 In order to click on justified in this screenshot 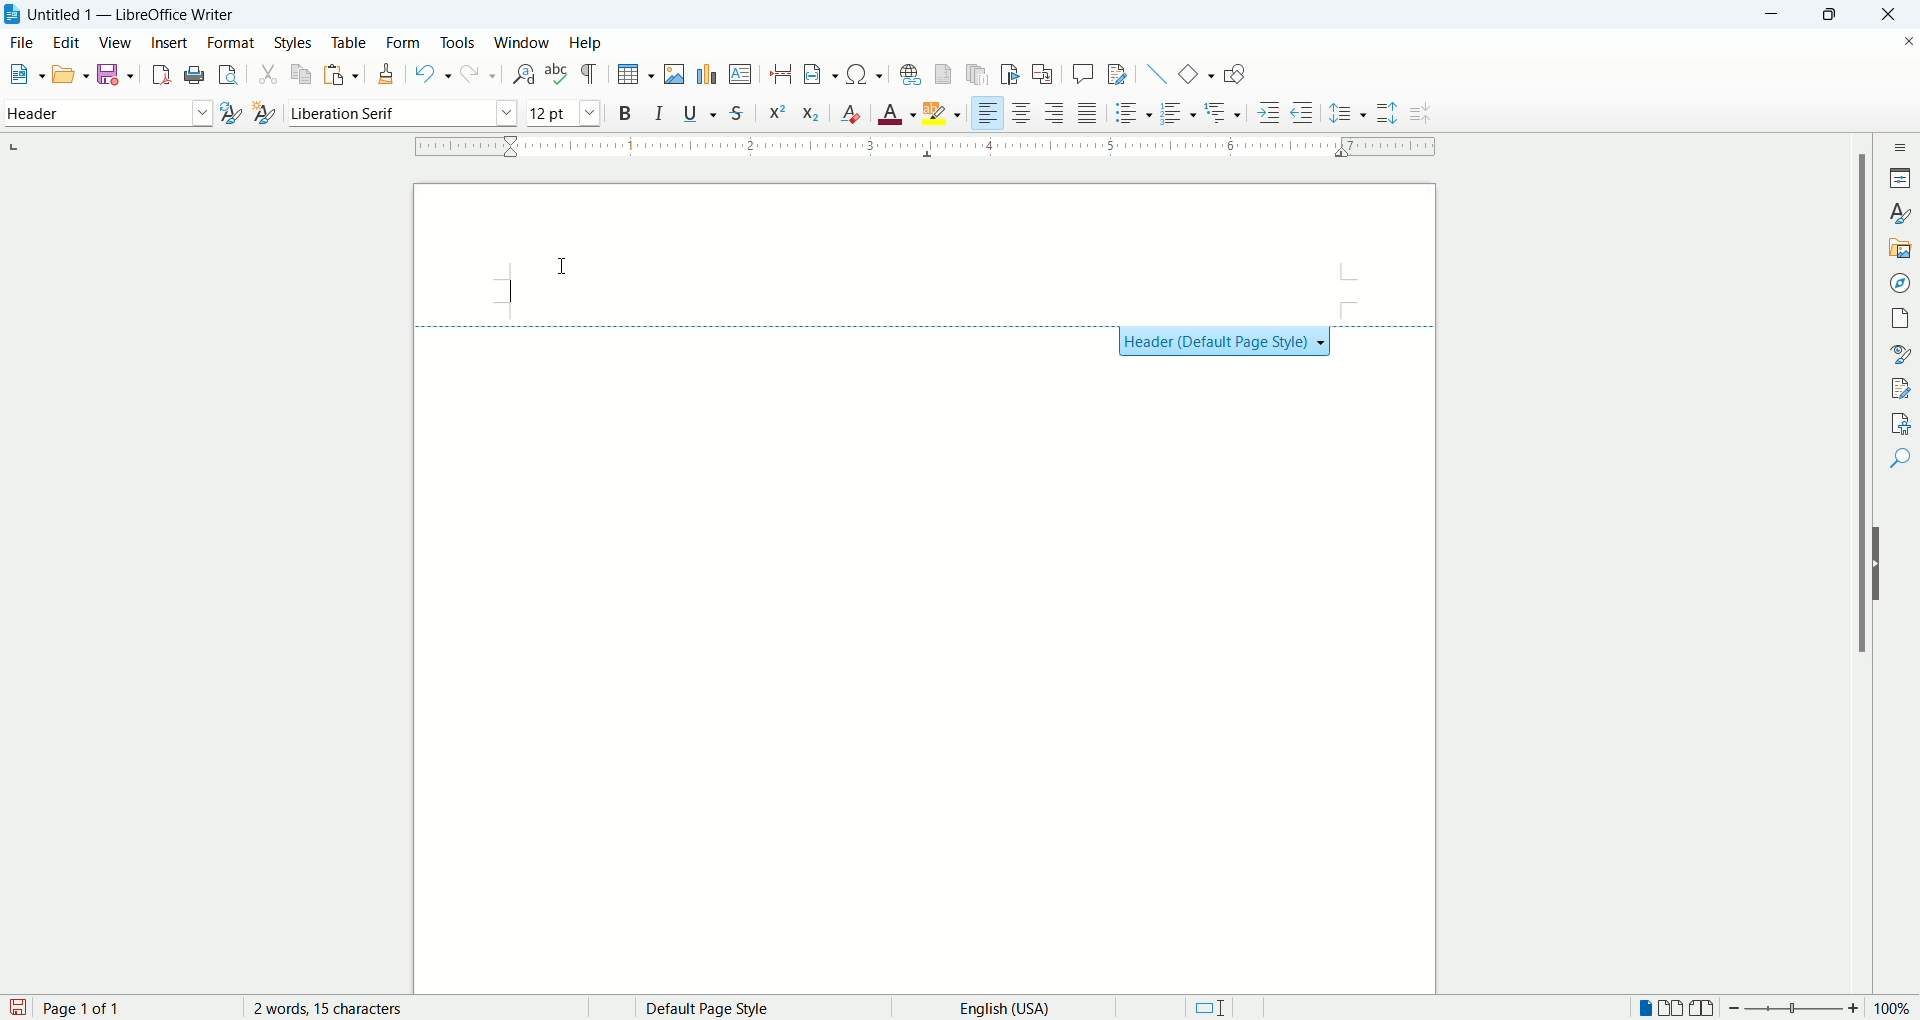, I will do `click(1088, 114)`.